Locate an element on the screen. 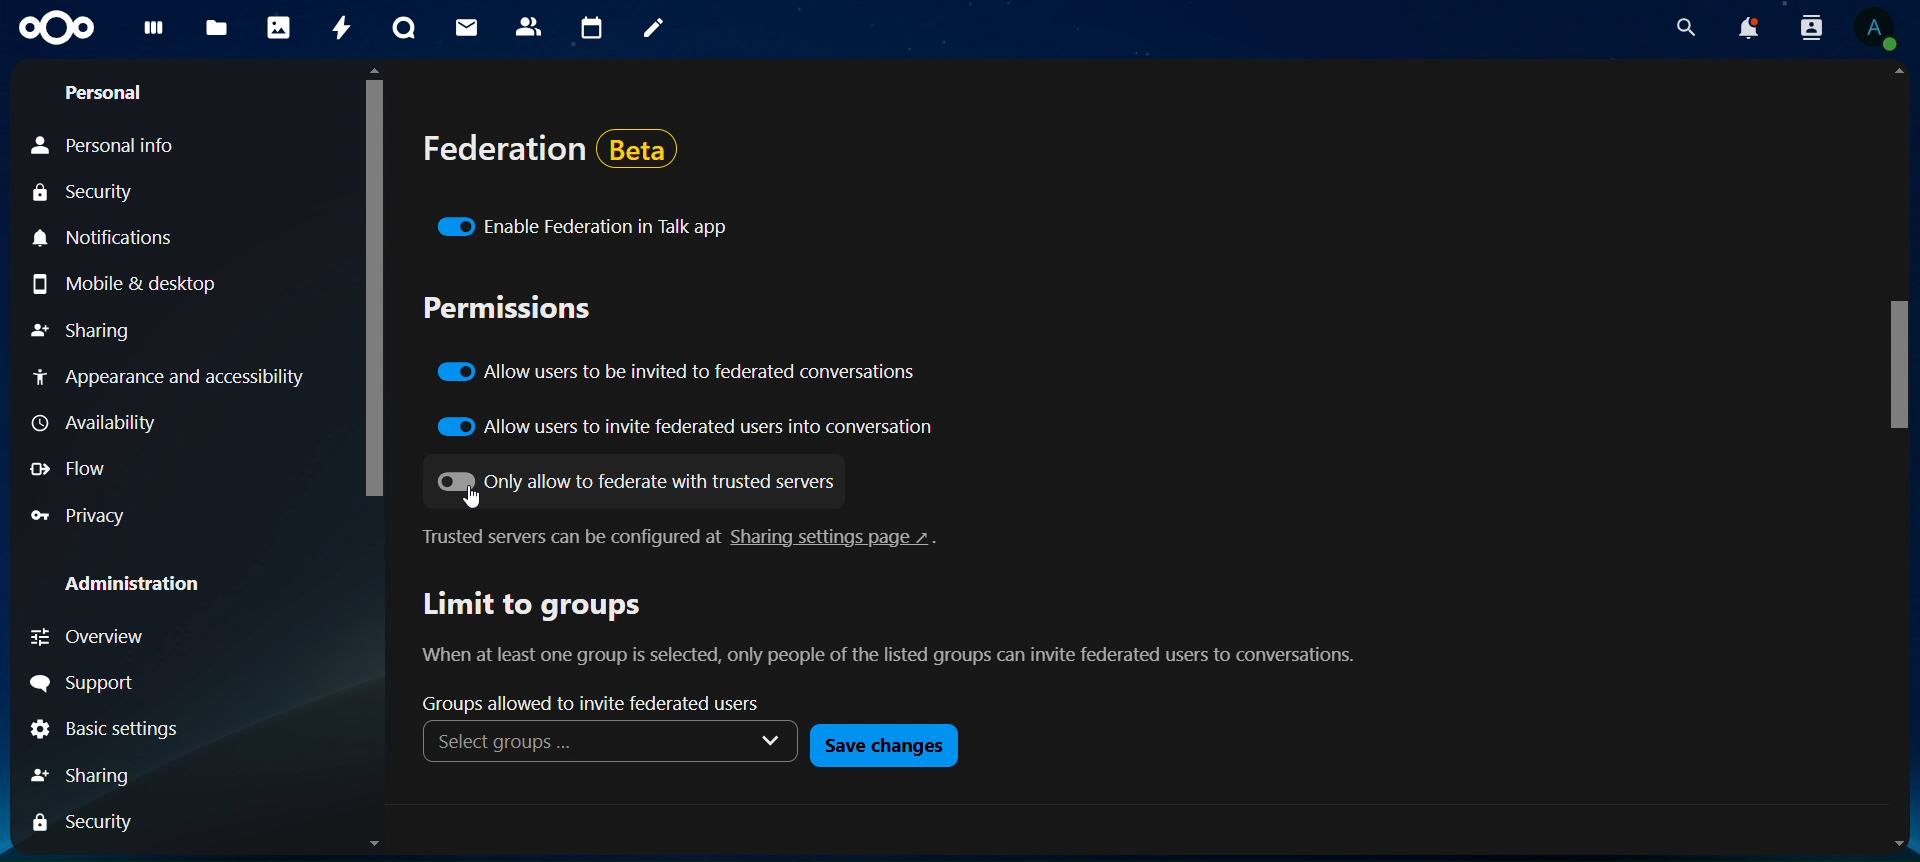 This screenshot has height=862, width=1920. contacts is located at coordinates (530, 26).